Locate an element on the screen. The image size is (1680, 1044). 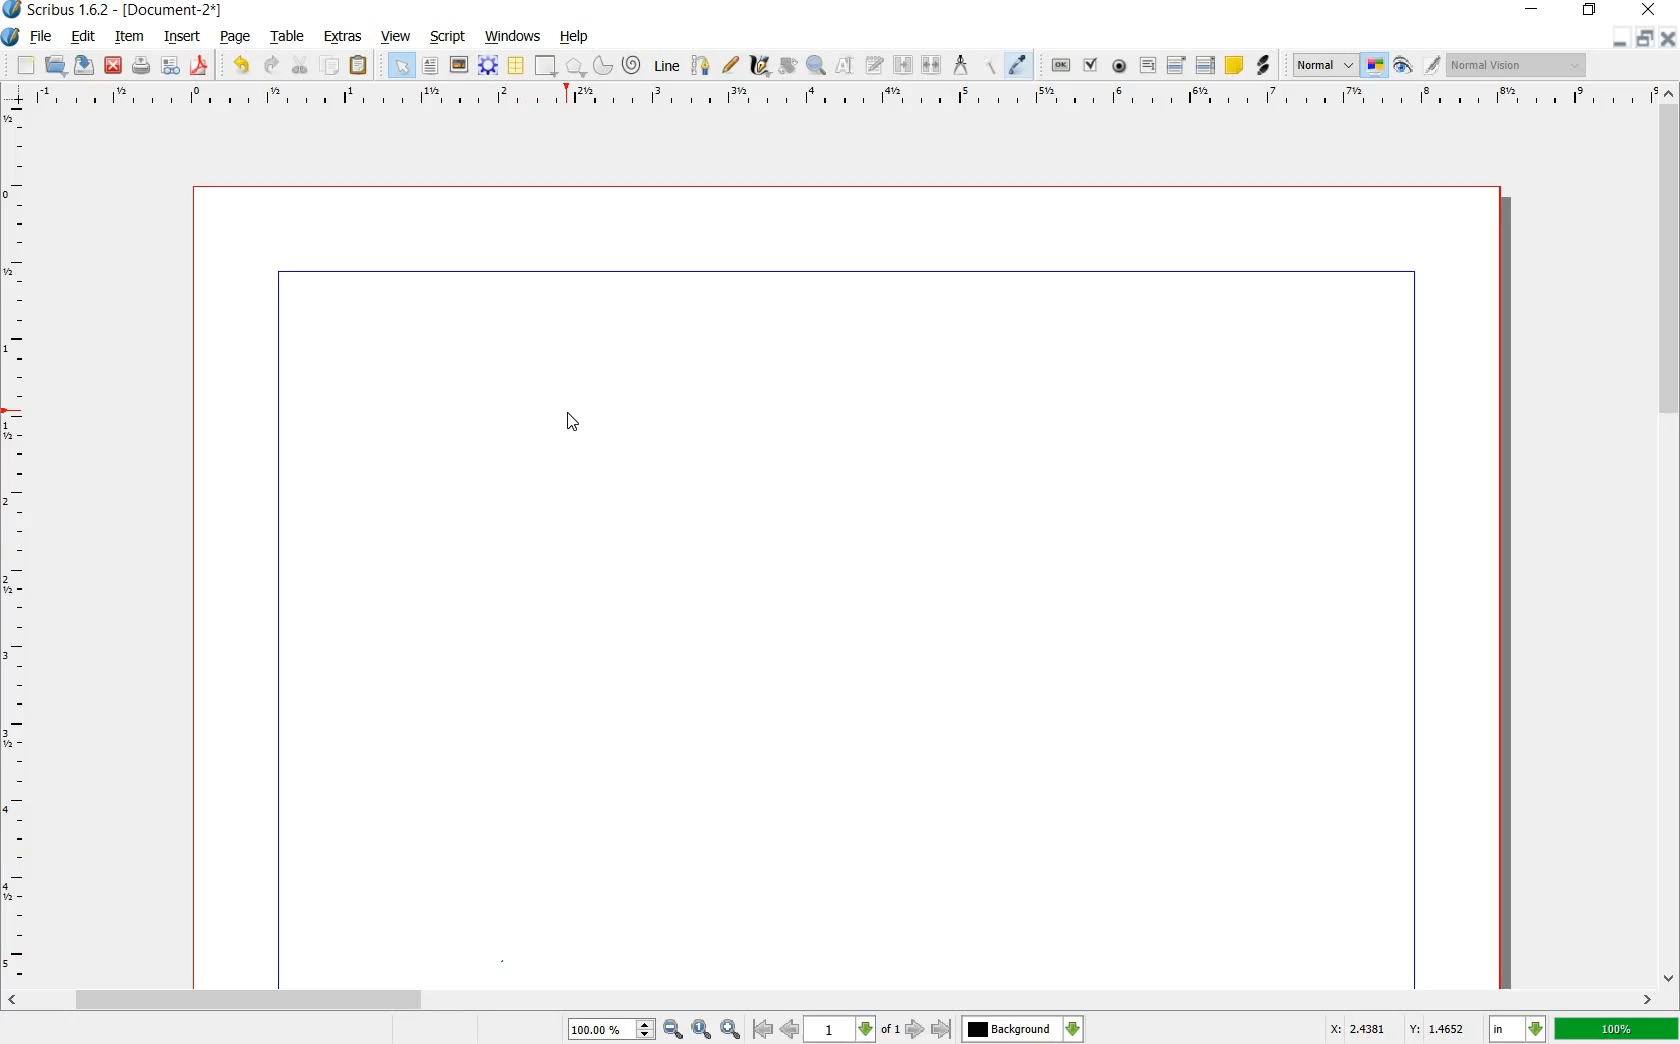
EYE DROPPER is located at coordinates (1021, 65).